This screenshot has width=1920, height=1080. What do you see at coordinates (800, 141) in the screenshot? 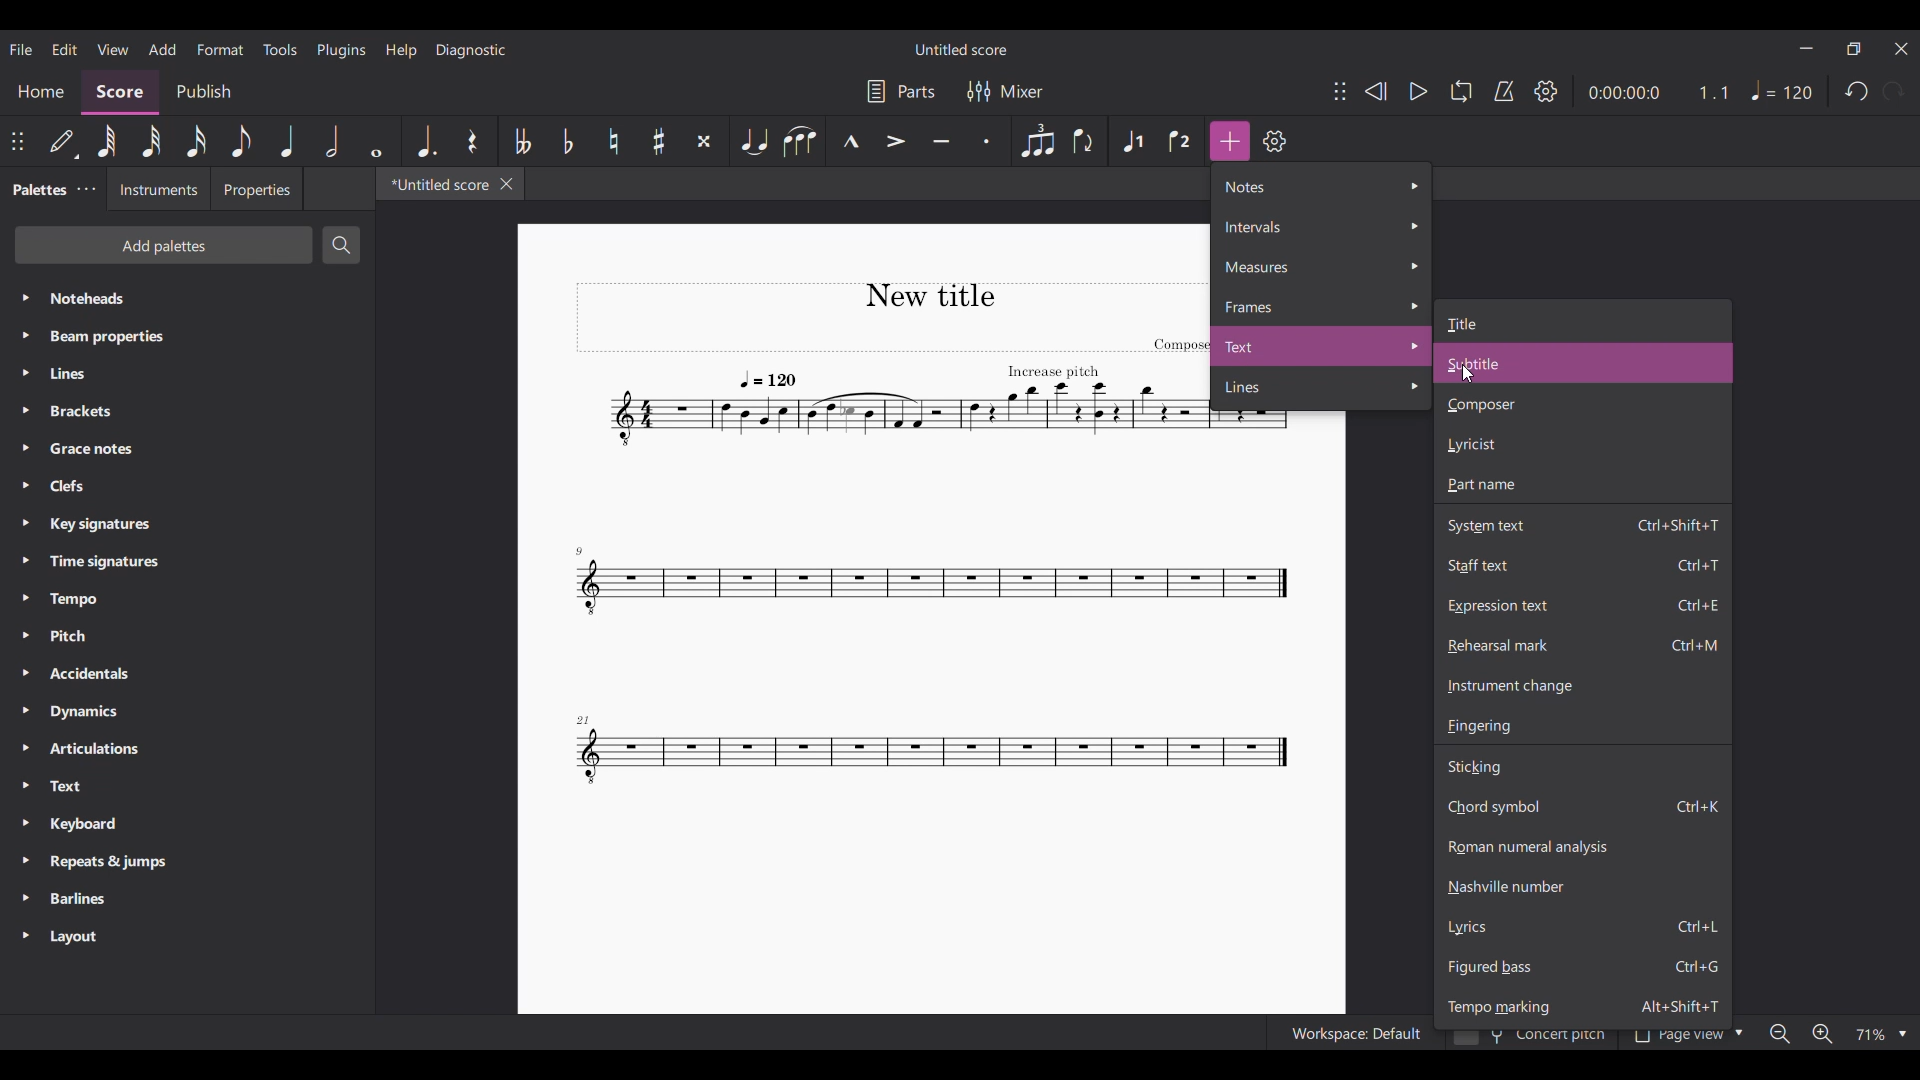
I see `Slur` at bounding box center [800, 141].